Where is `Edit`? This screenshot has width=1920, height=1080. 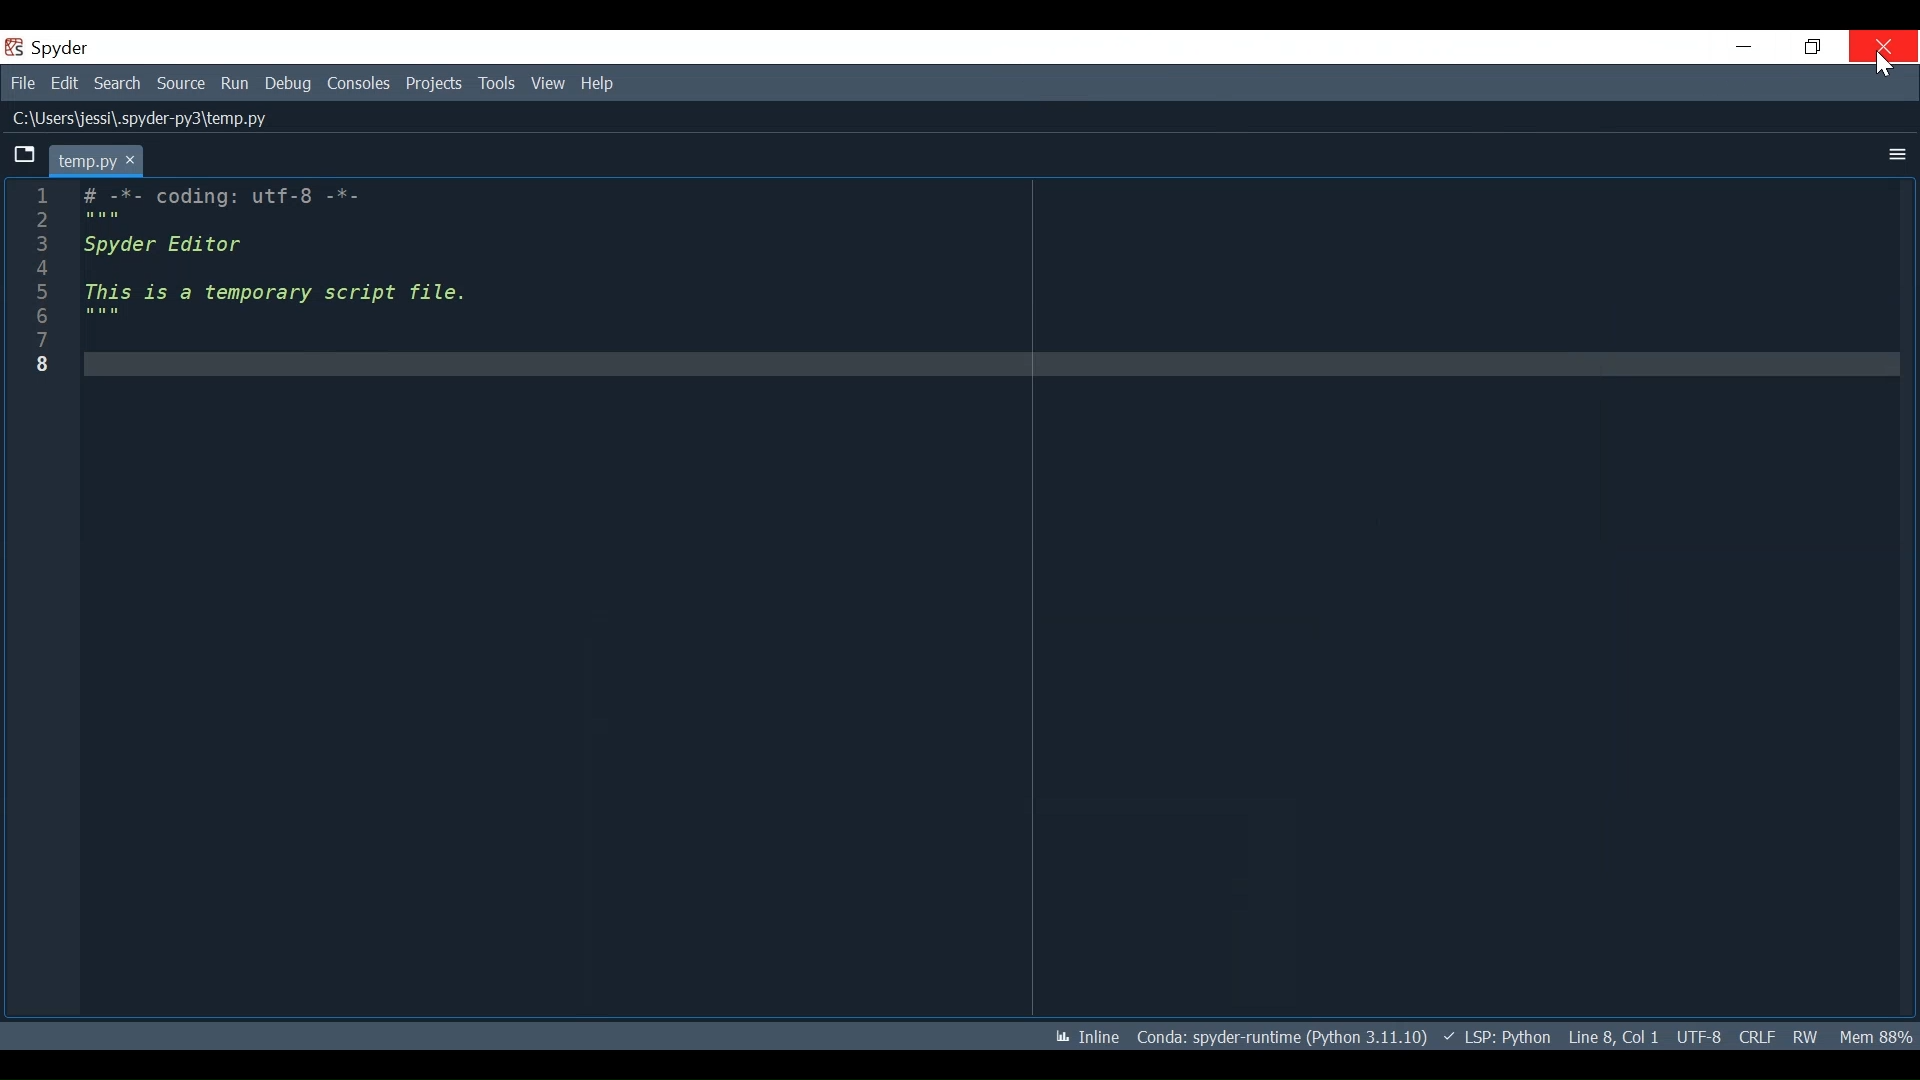
Edit is located at coordinates (65, 83).